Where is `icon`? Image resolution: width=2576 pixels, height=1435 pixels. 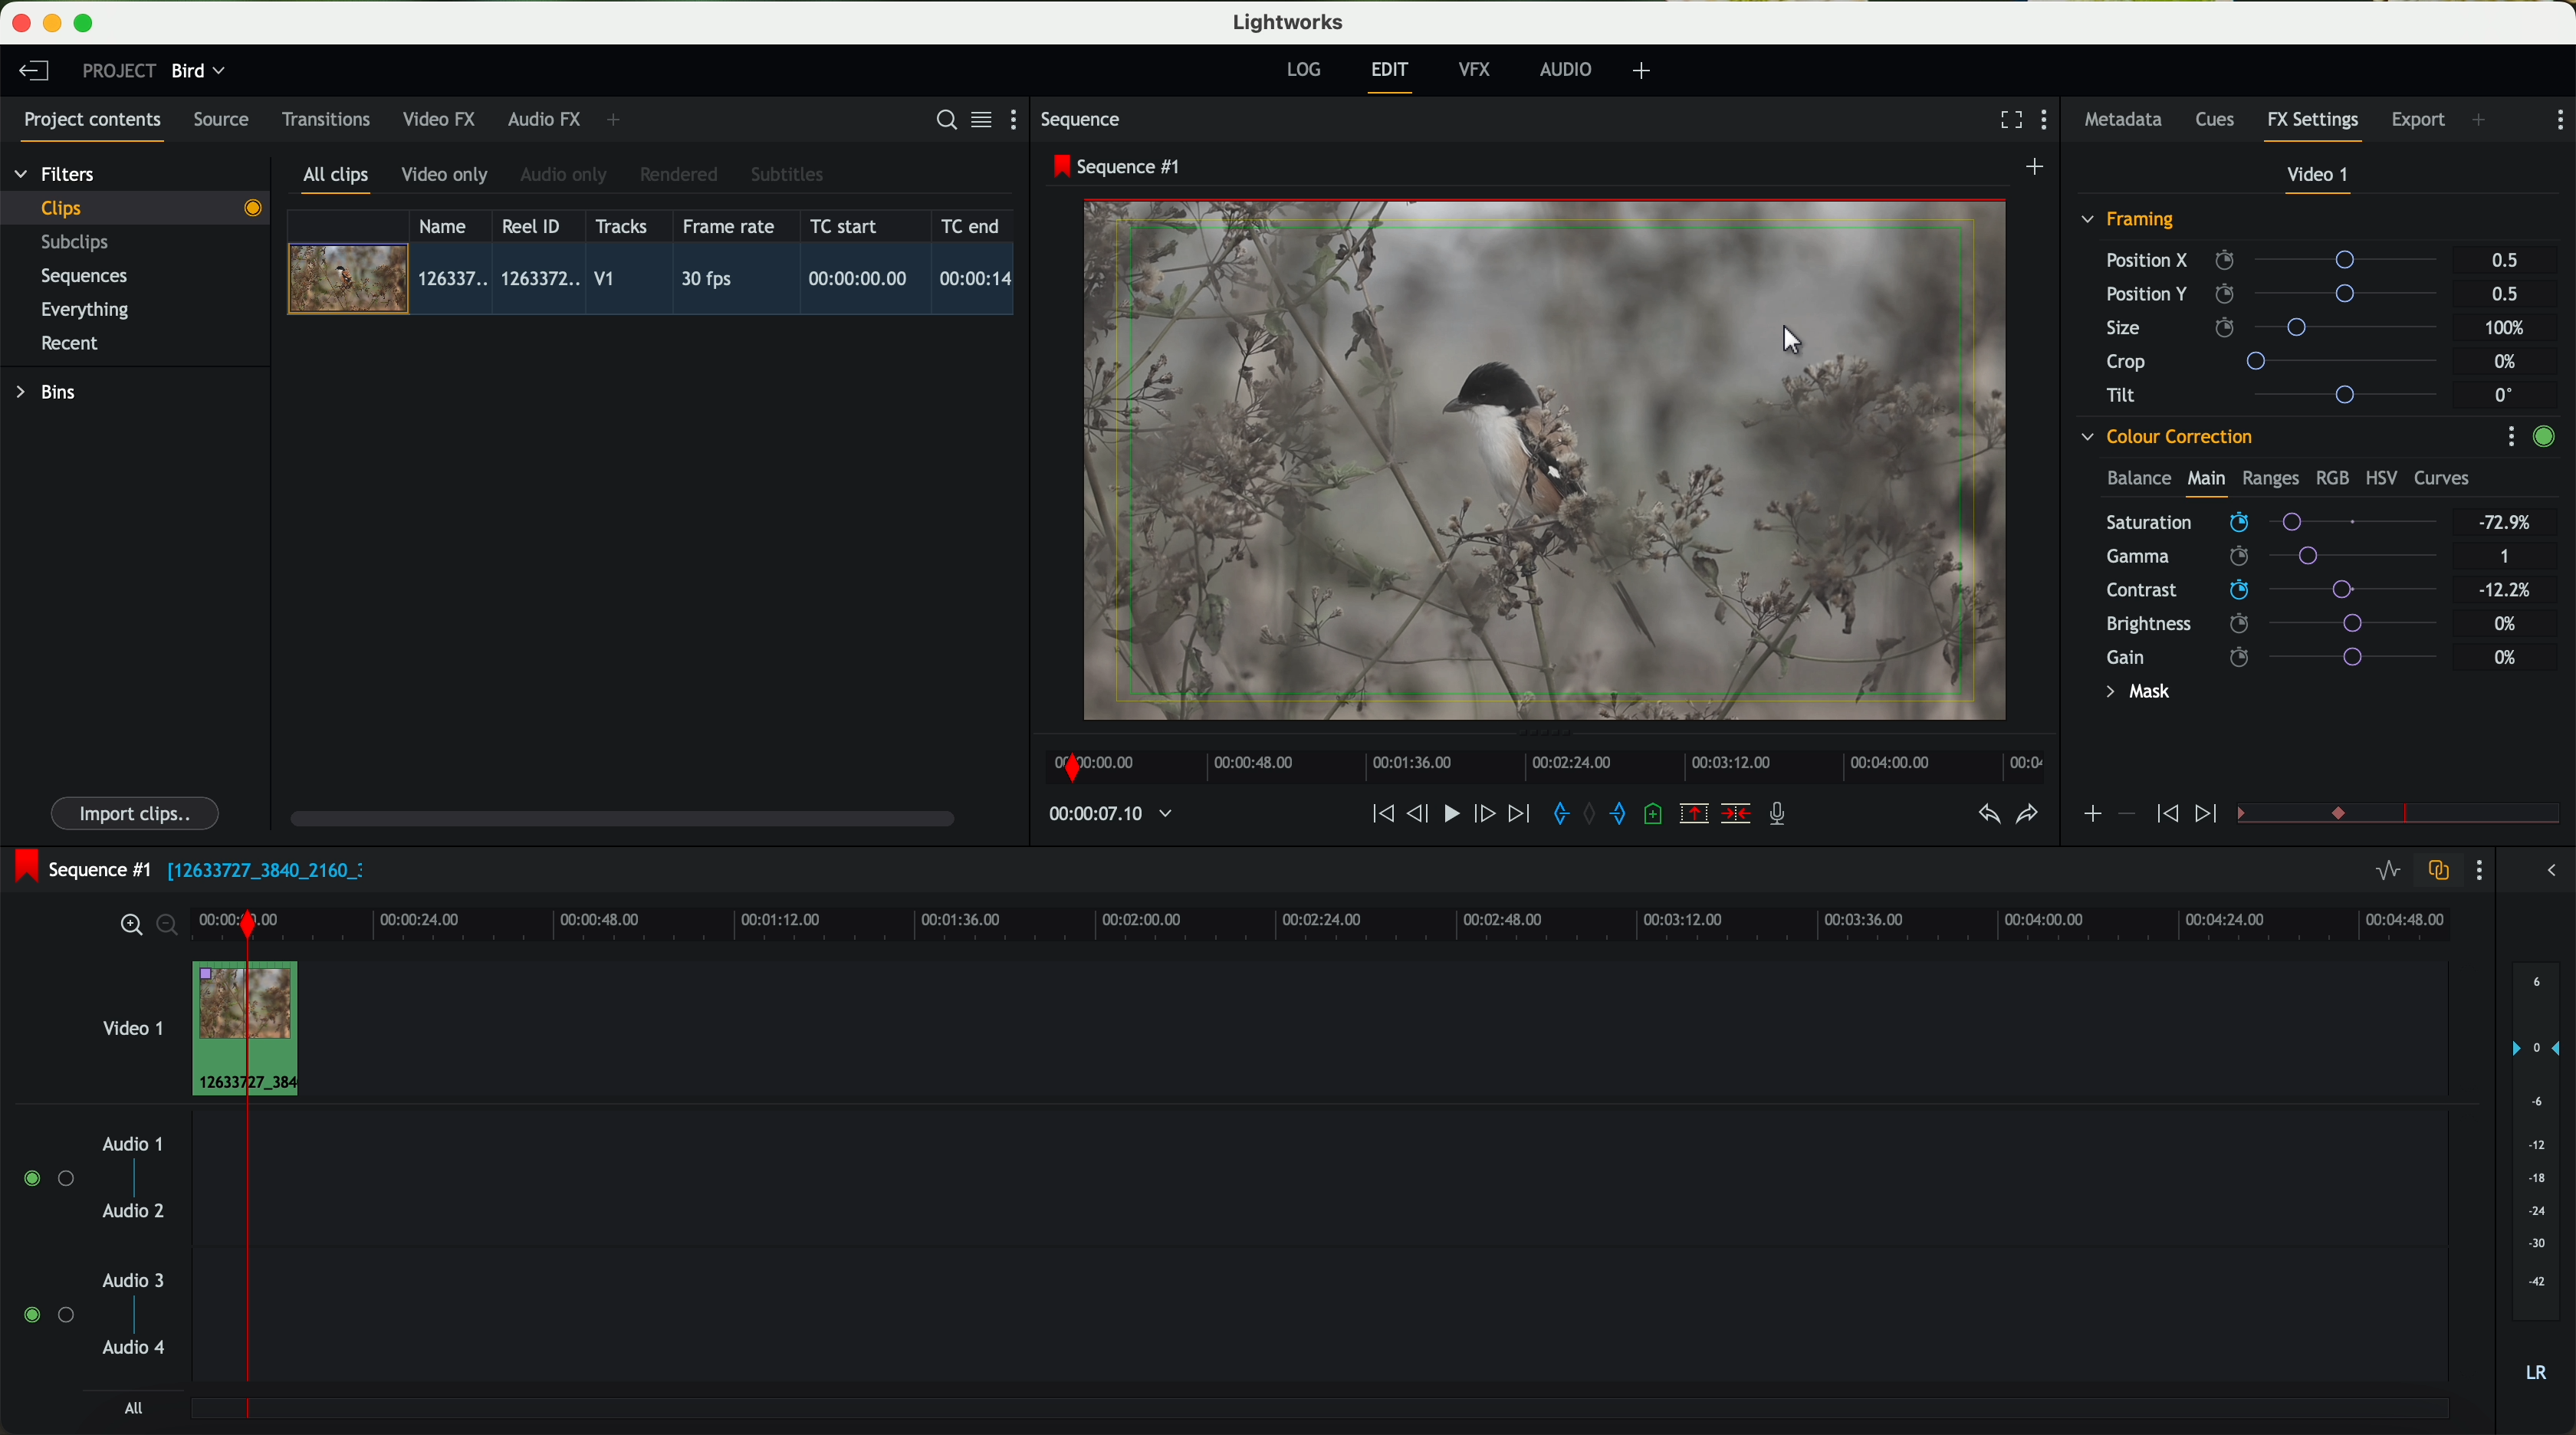
icon is located at coordinates (2125, 814).